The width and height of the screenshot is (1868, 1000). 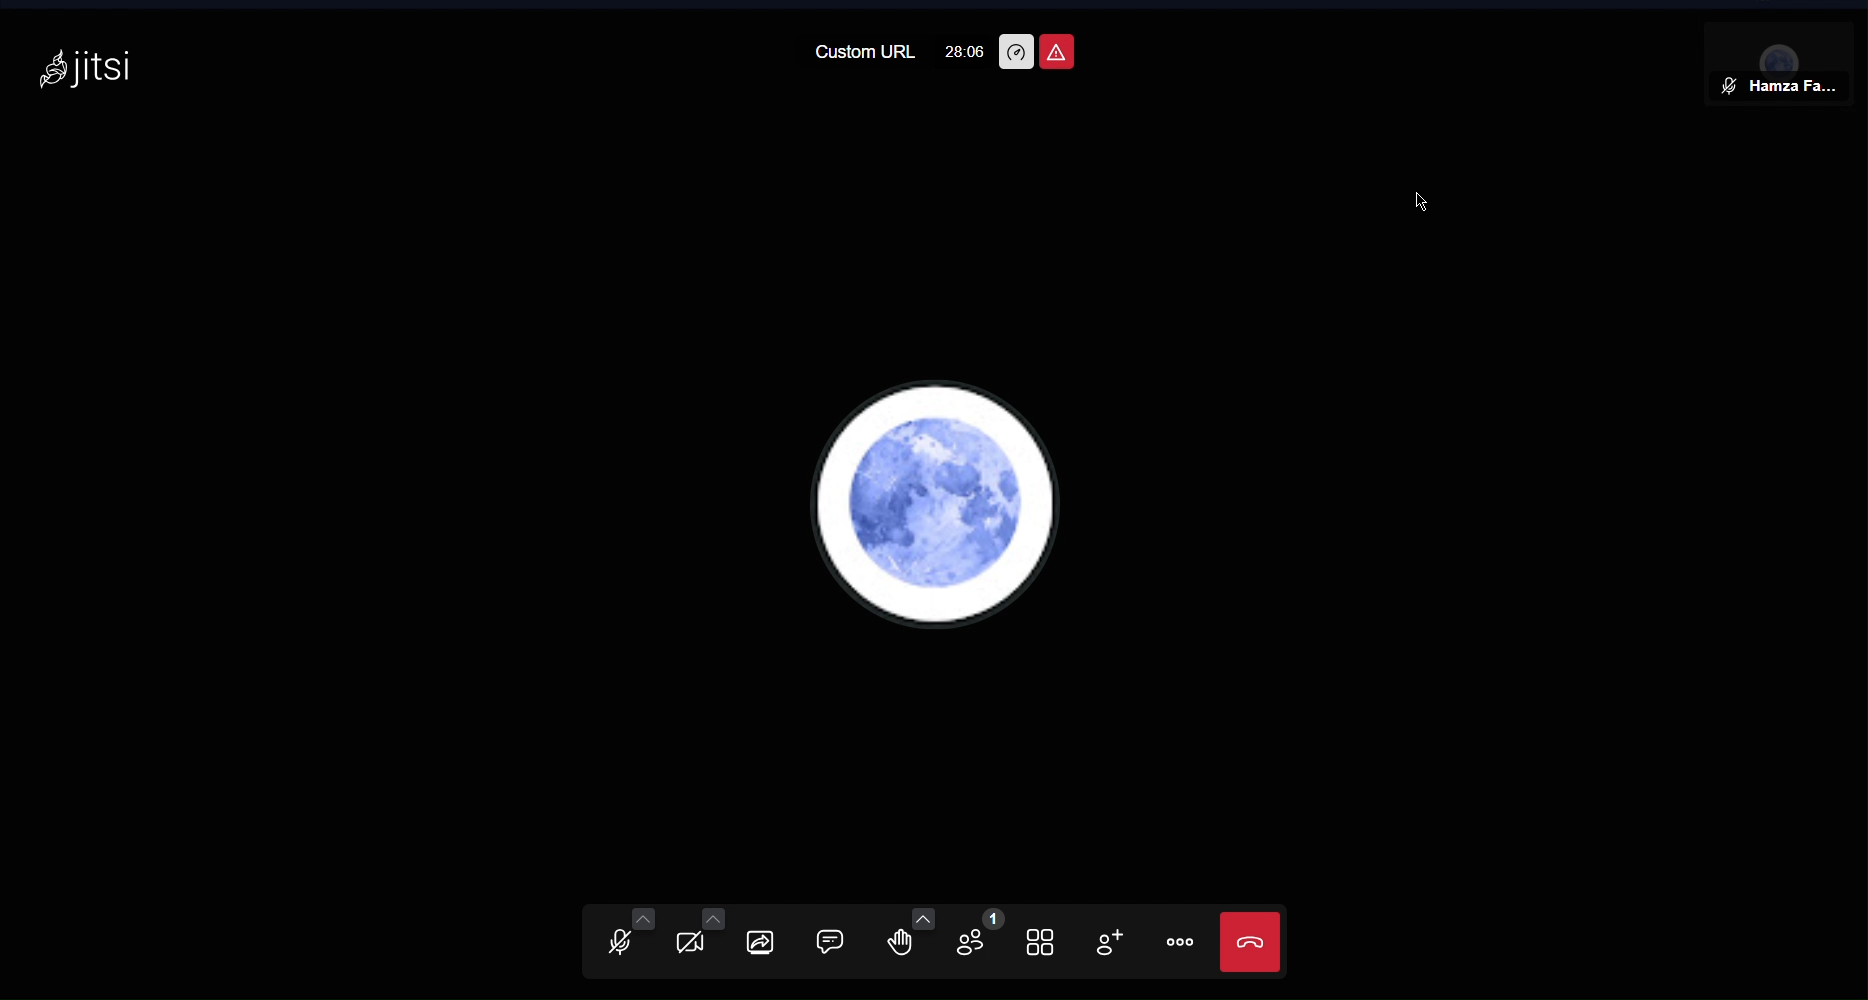 I want to click on Account PFP, so click(x=939, y=501).